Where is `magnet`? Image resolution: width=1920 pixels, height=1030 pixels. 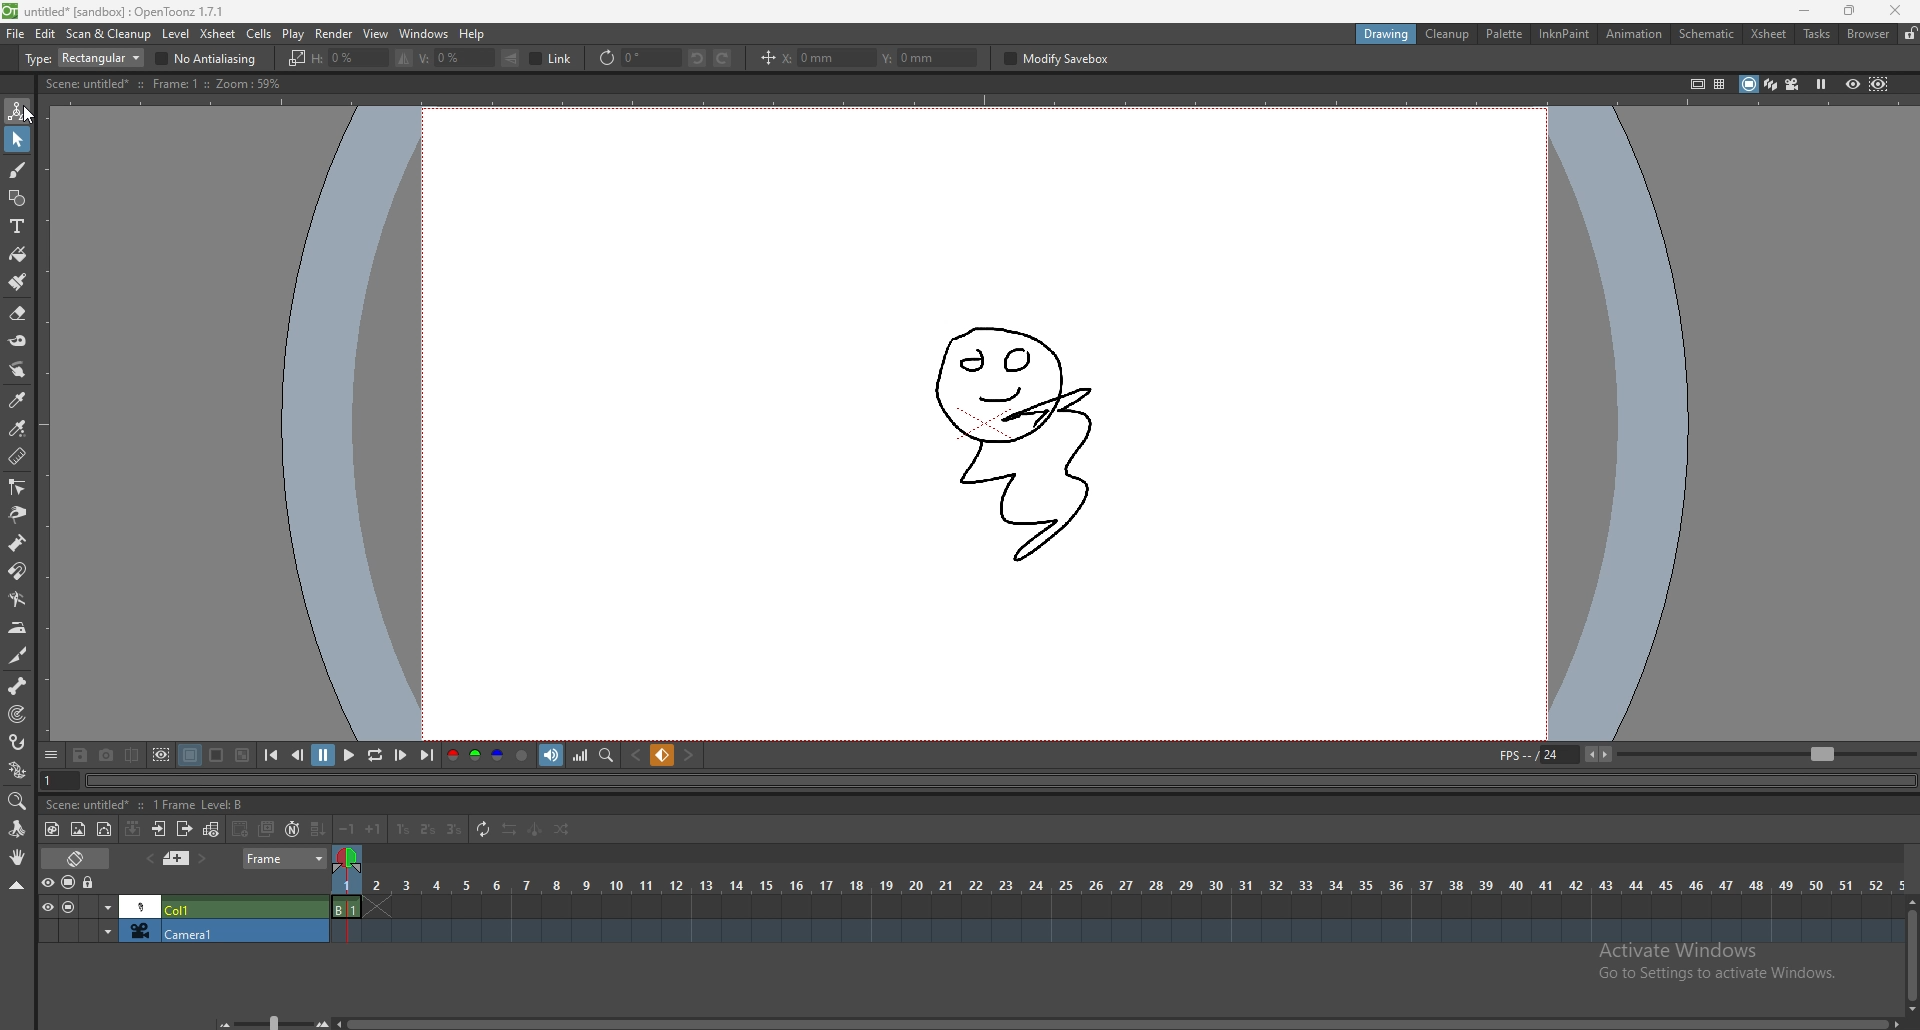 magnet is located at coordinates (17, 572).